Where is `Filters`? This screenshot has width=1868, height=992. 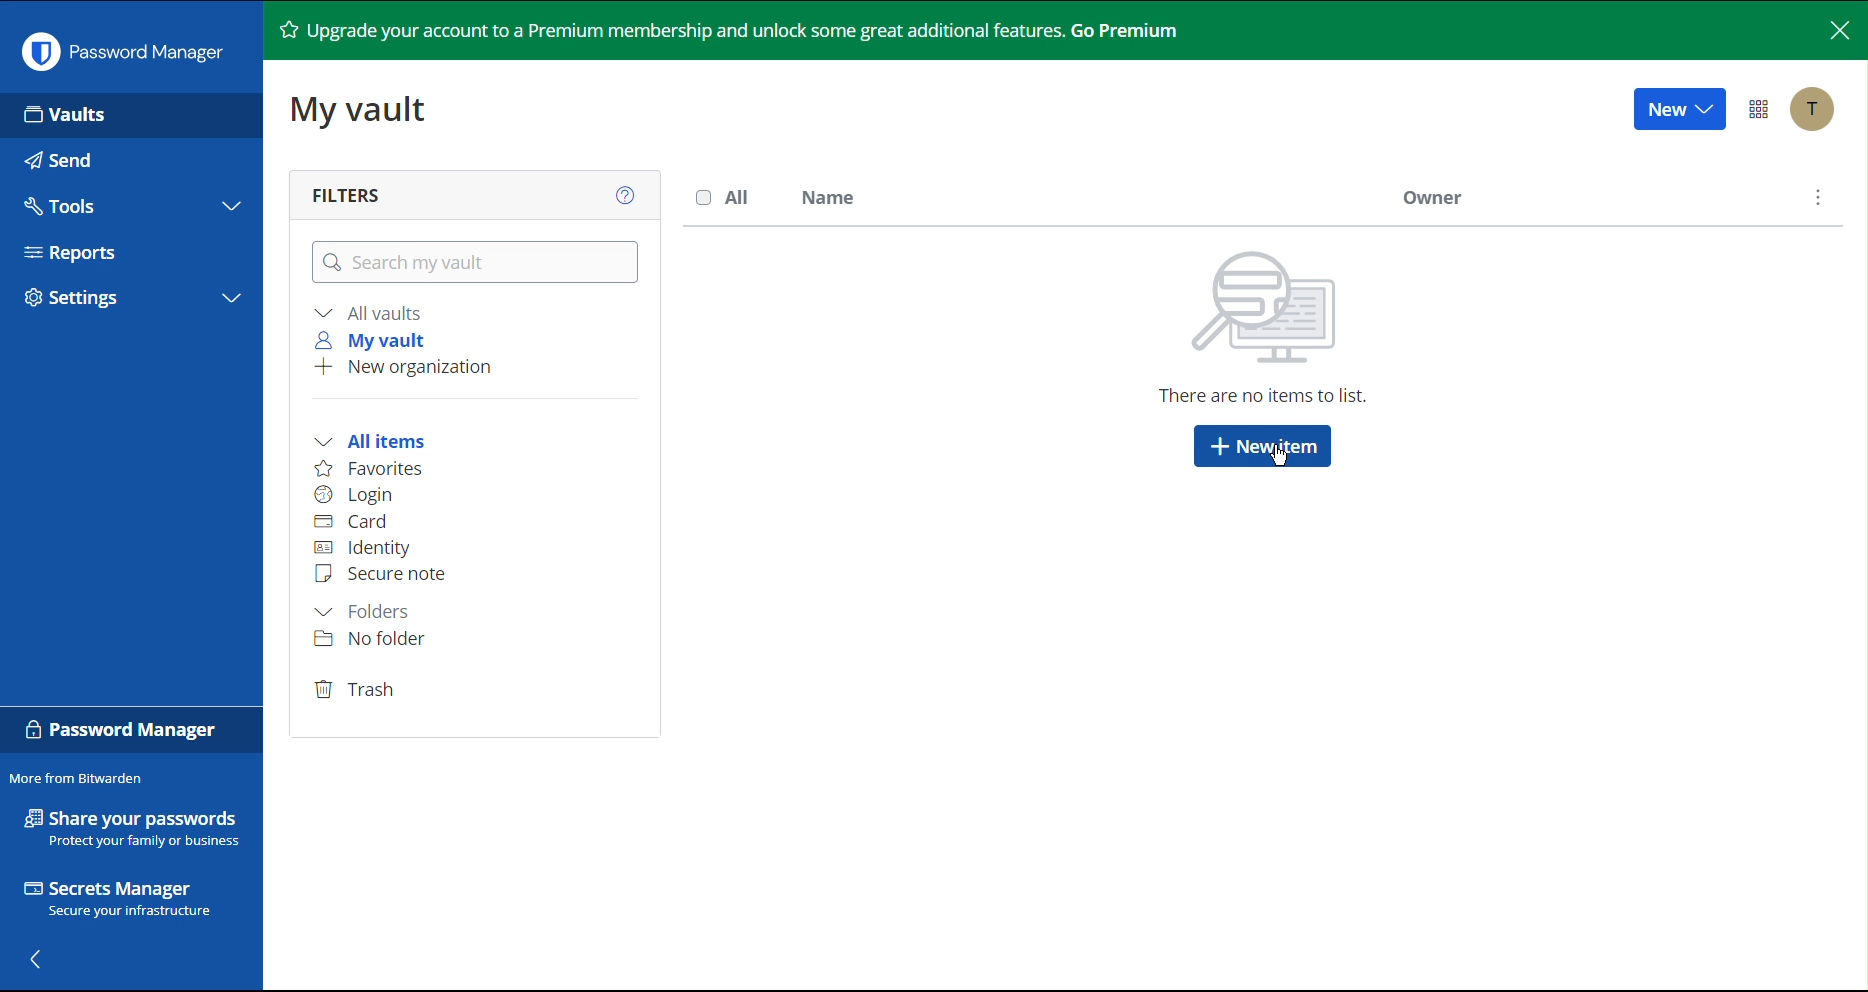 Filters is located at coordinates (351, 193).